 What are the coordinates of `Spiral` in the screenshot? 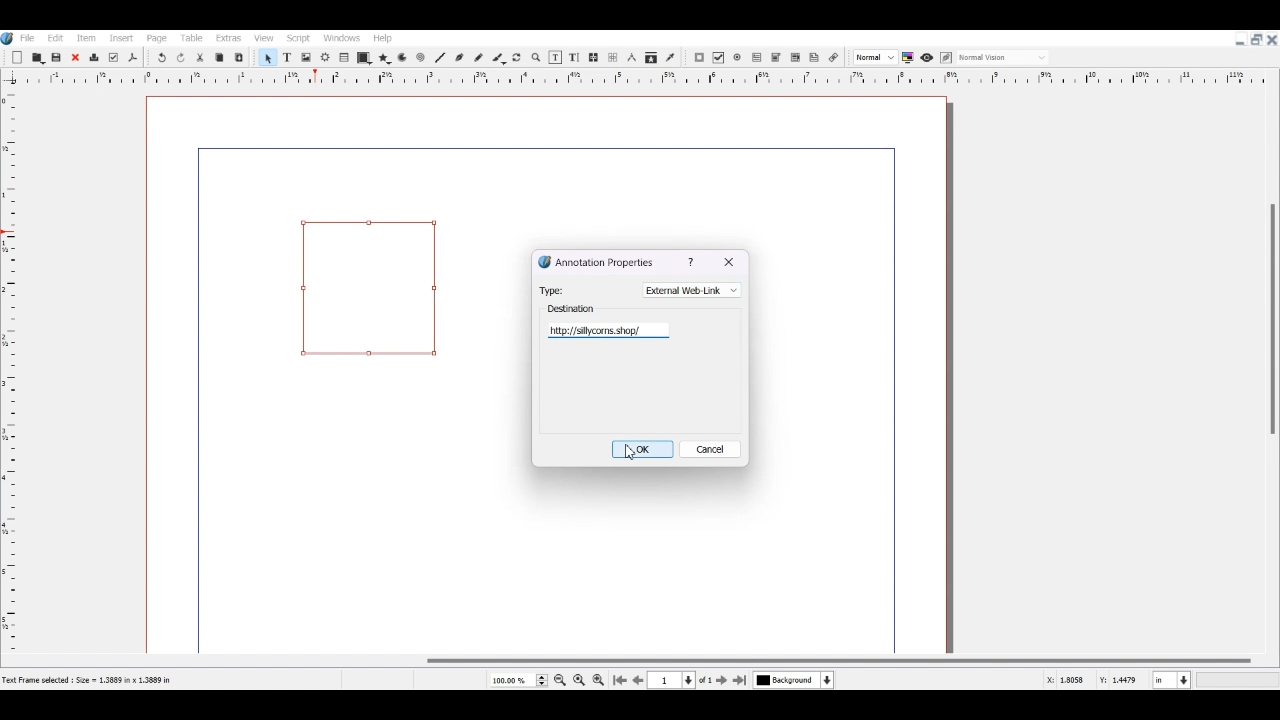 It's located at (420, 58).